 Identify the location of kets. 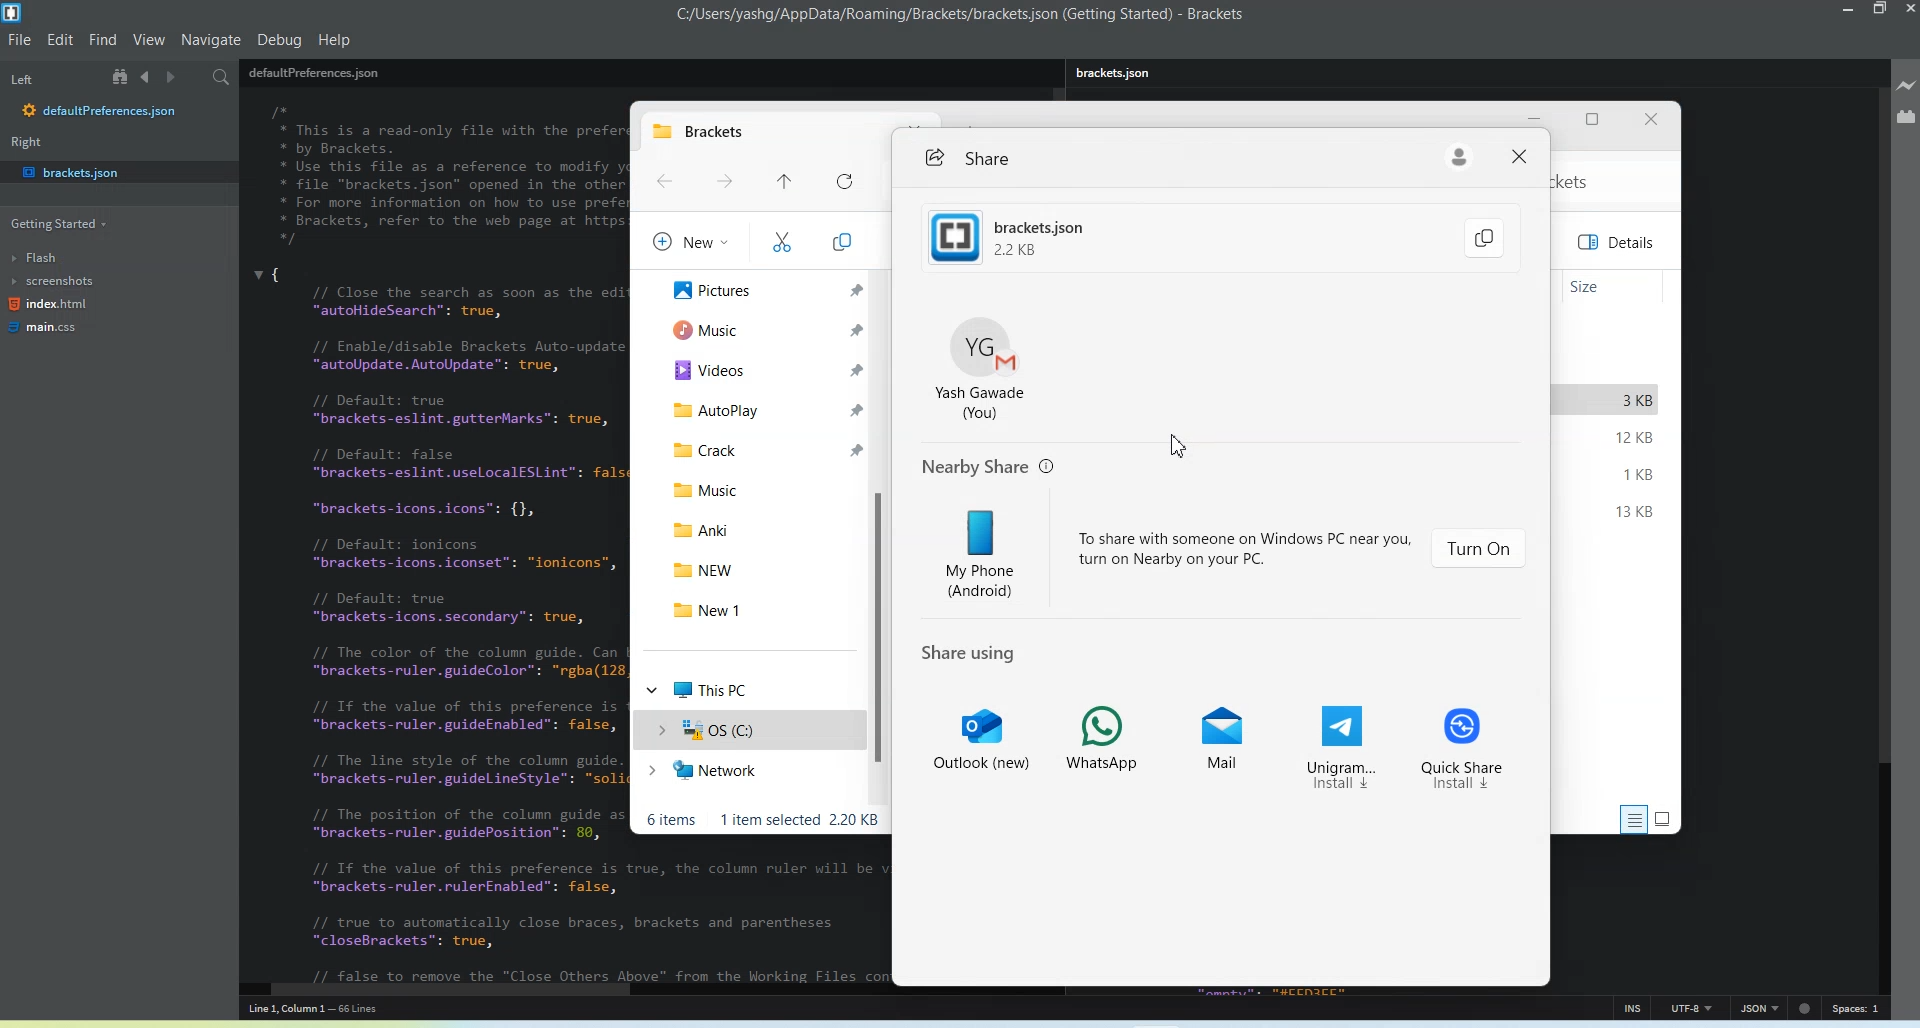
(1578, 182).